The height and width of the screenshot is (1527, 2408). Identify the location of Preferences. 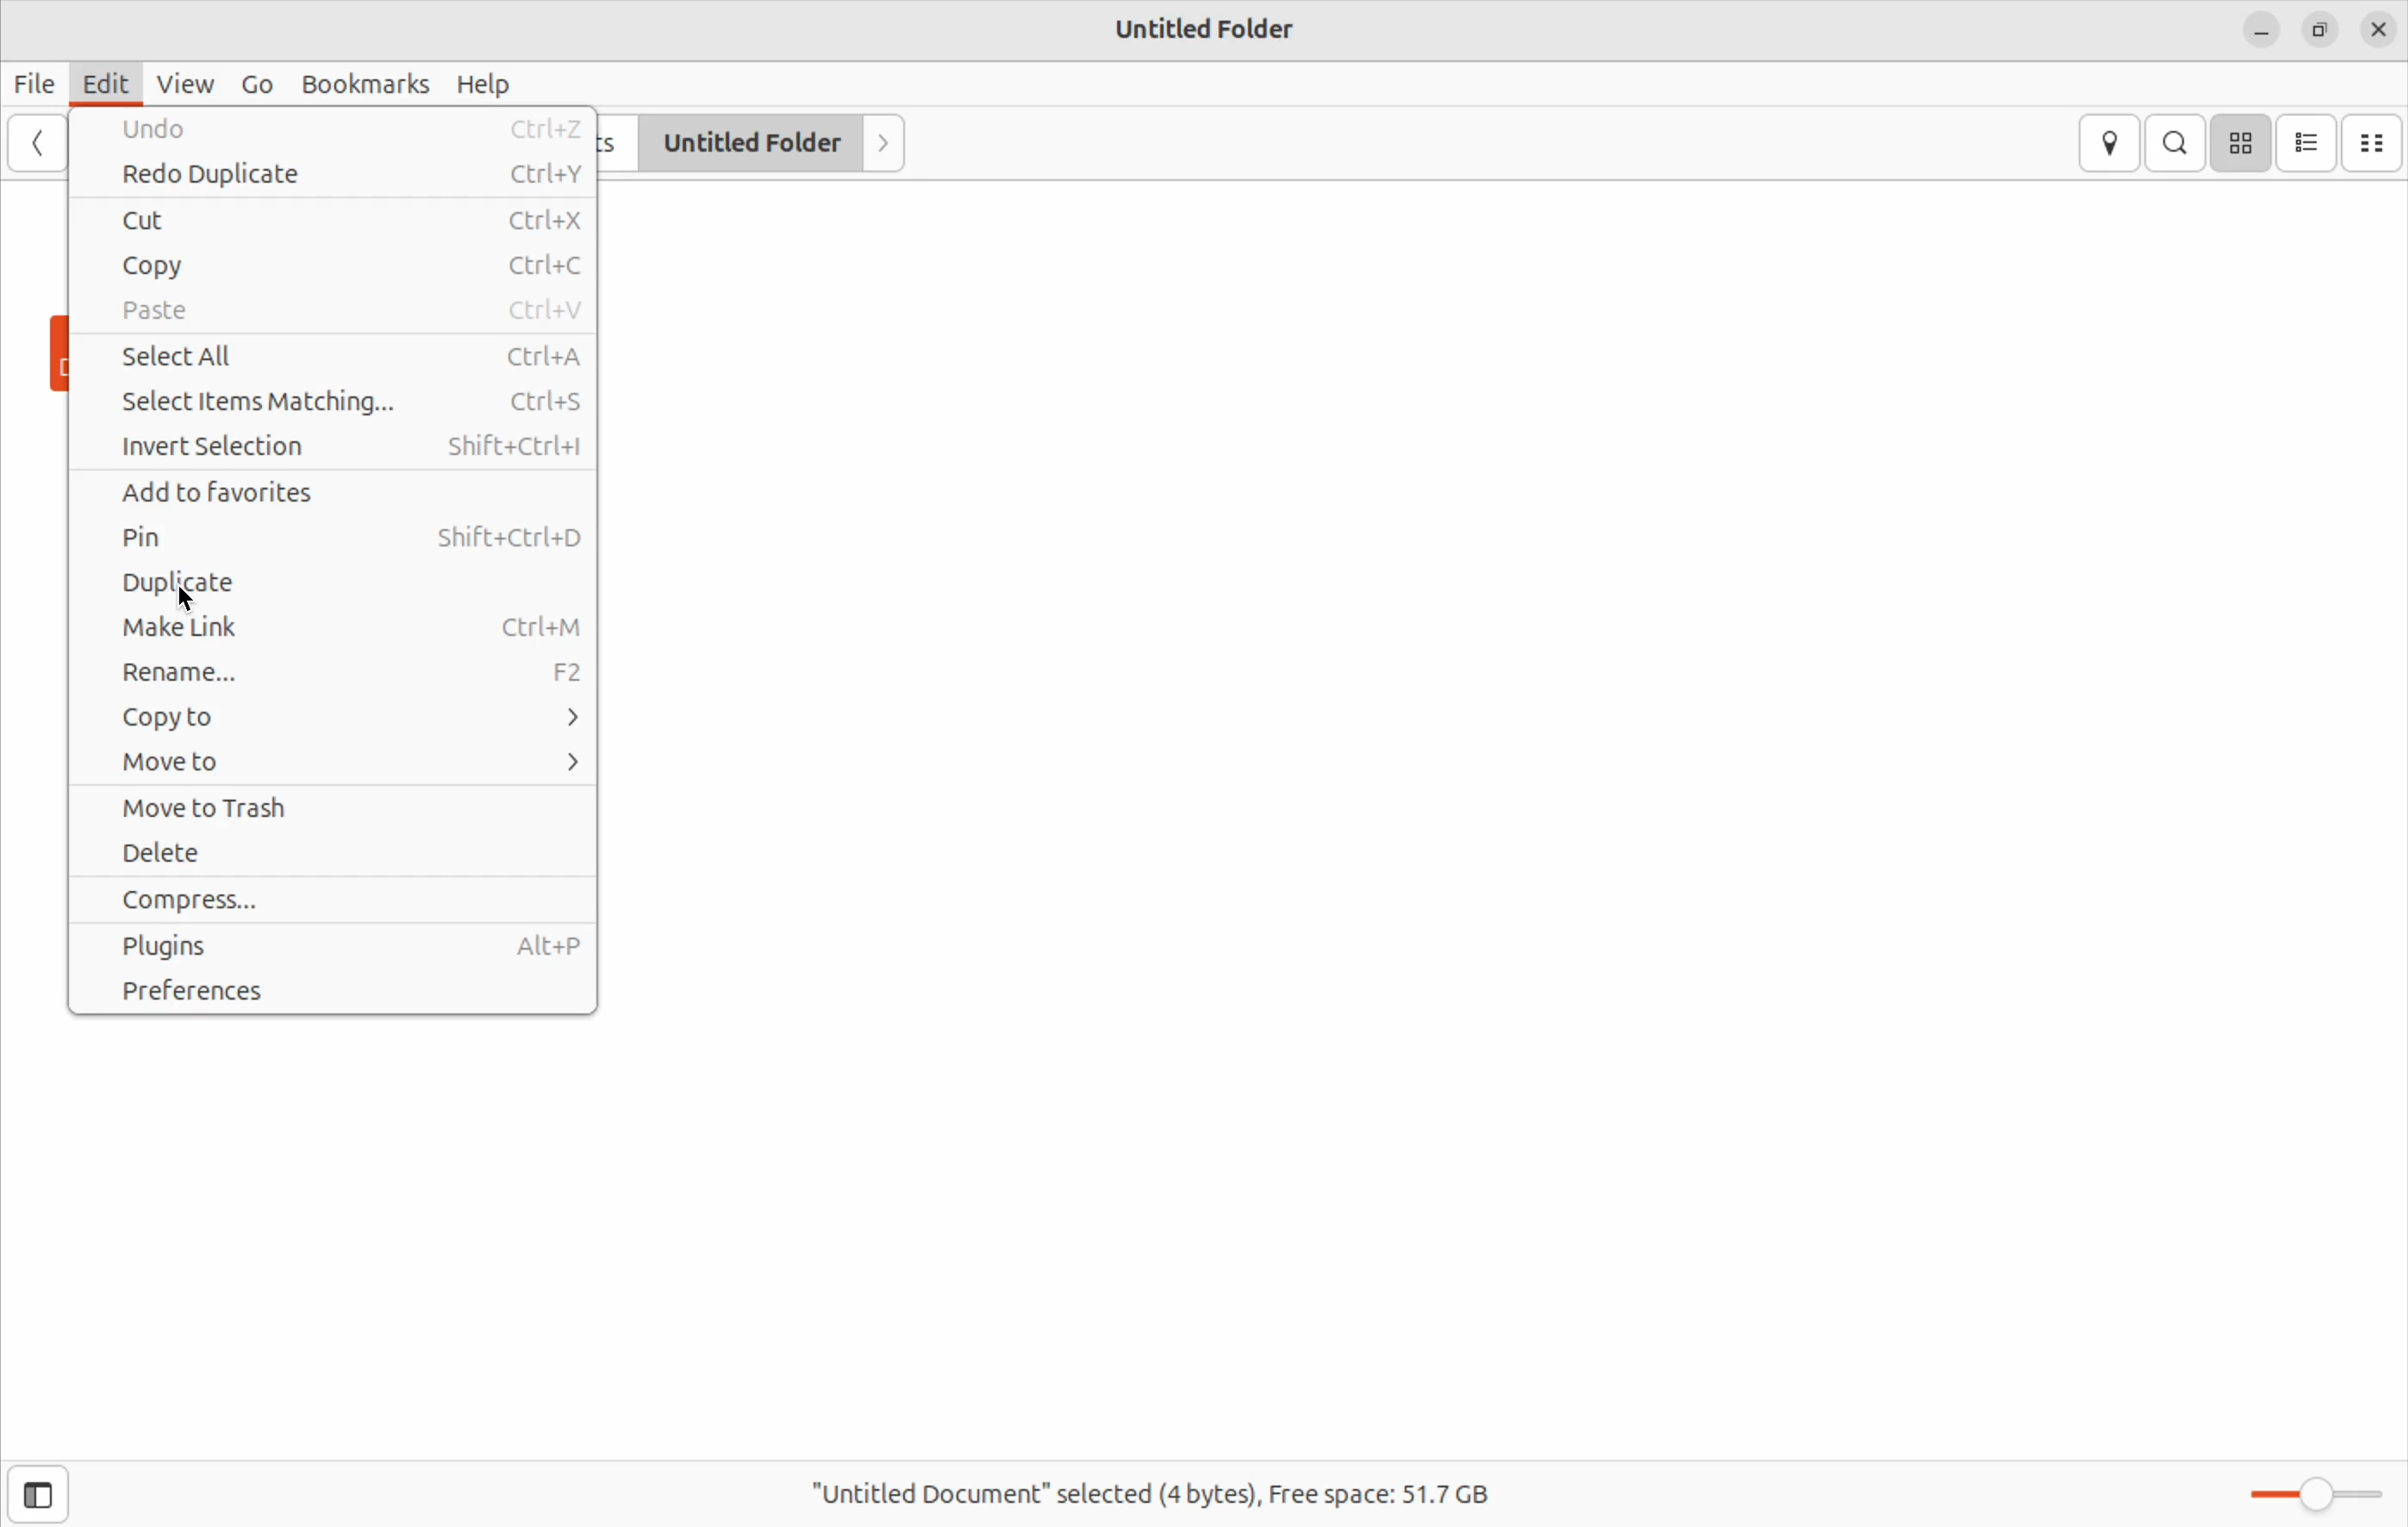
(333, 993).